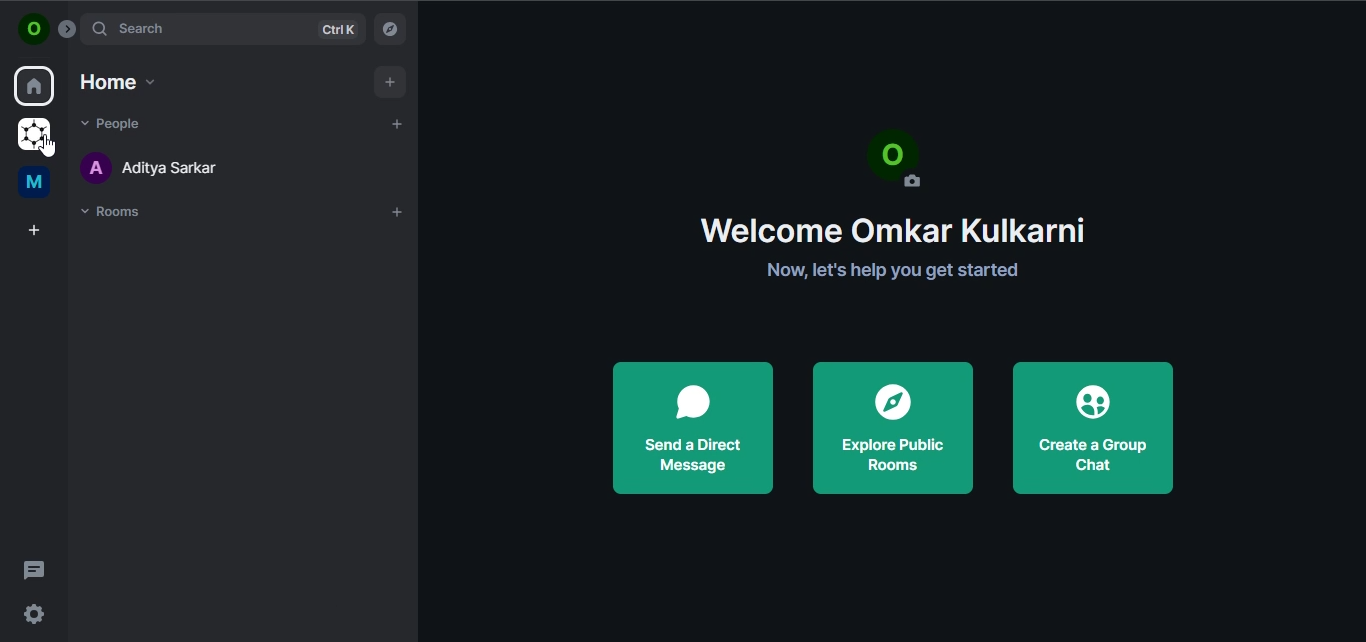  Describe the element at coordinates (155, 167) in the screenshot. I see `aditya sarkar` at that location.